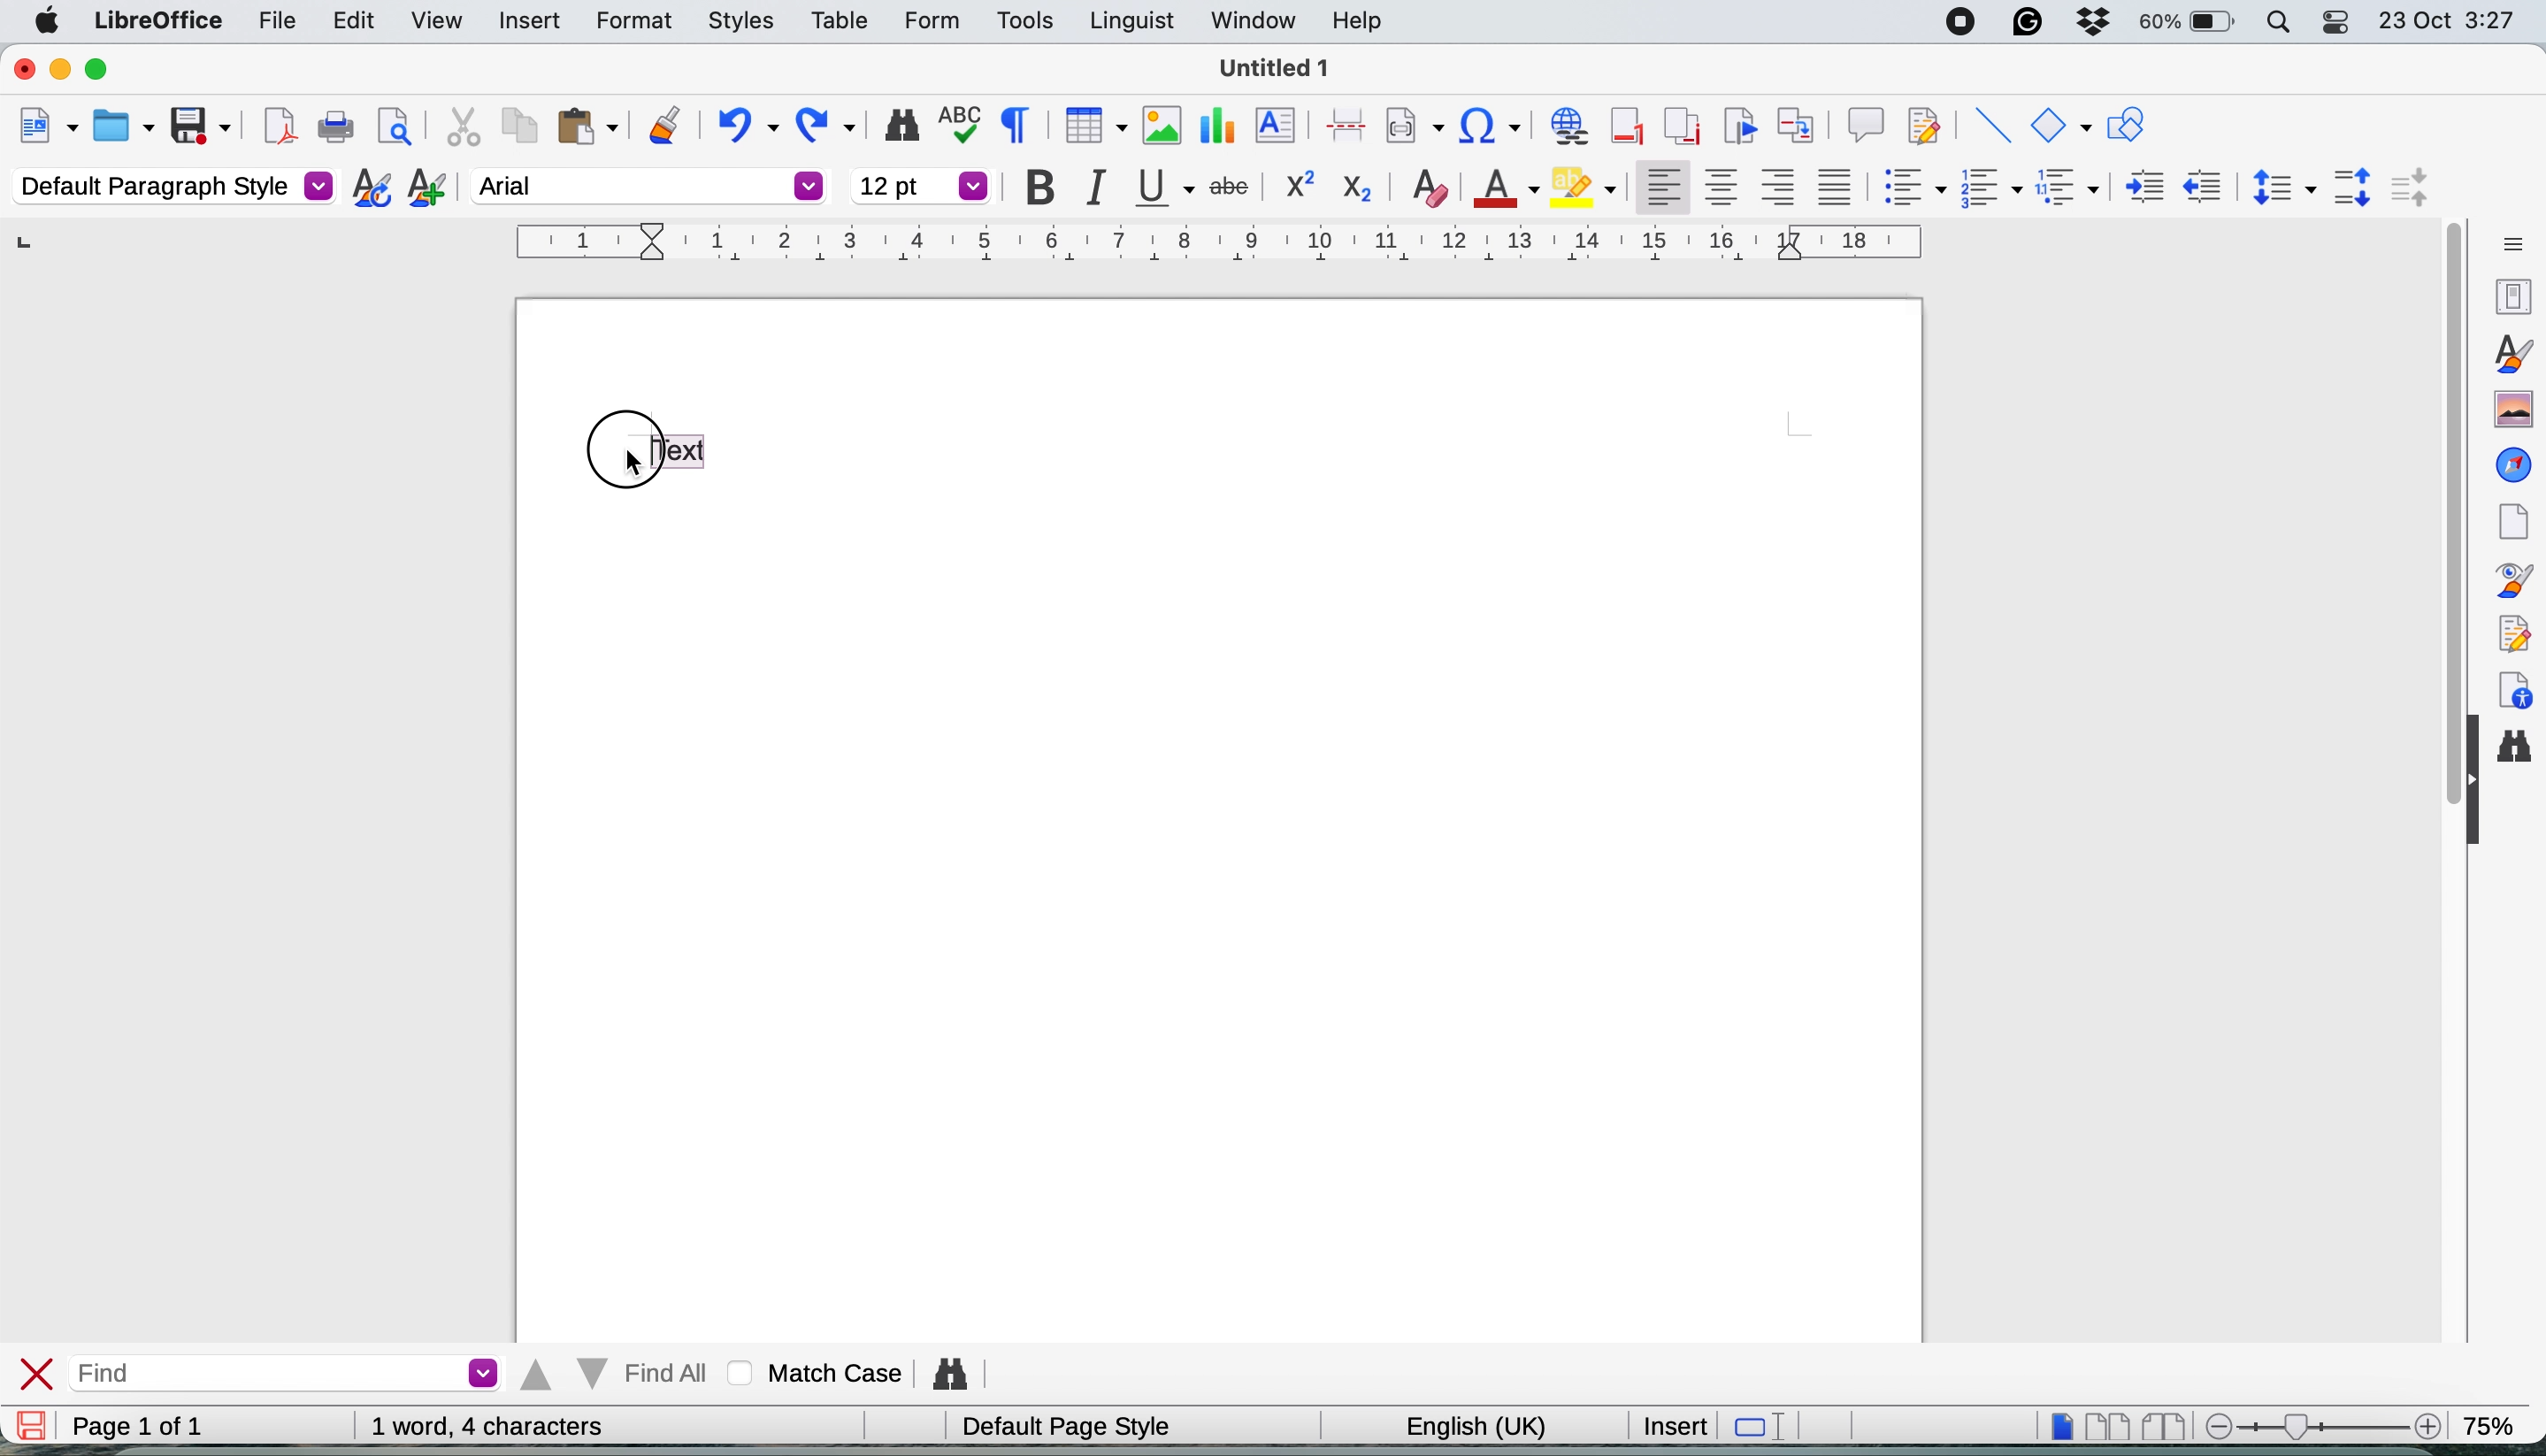  I want to click on cut, so click(458, 127).